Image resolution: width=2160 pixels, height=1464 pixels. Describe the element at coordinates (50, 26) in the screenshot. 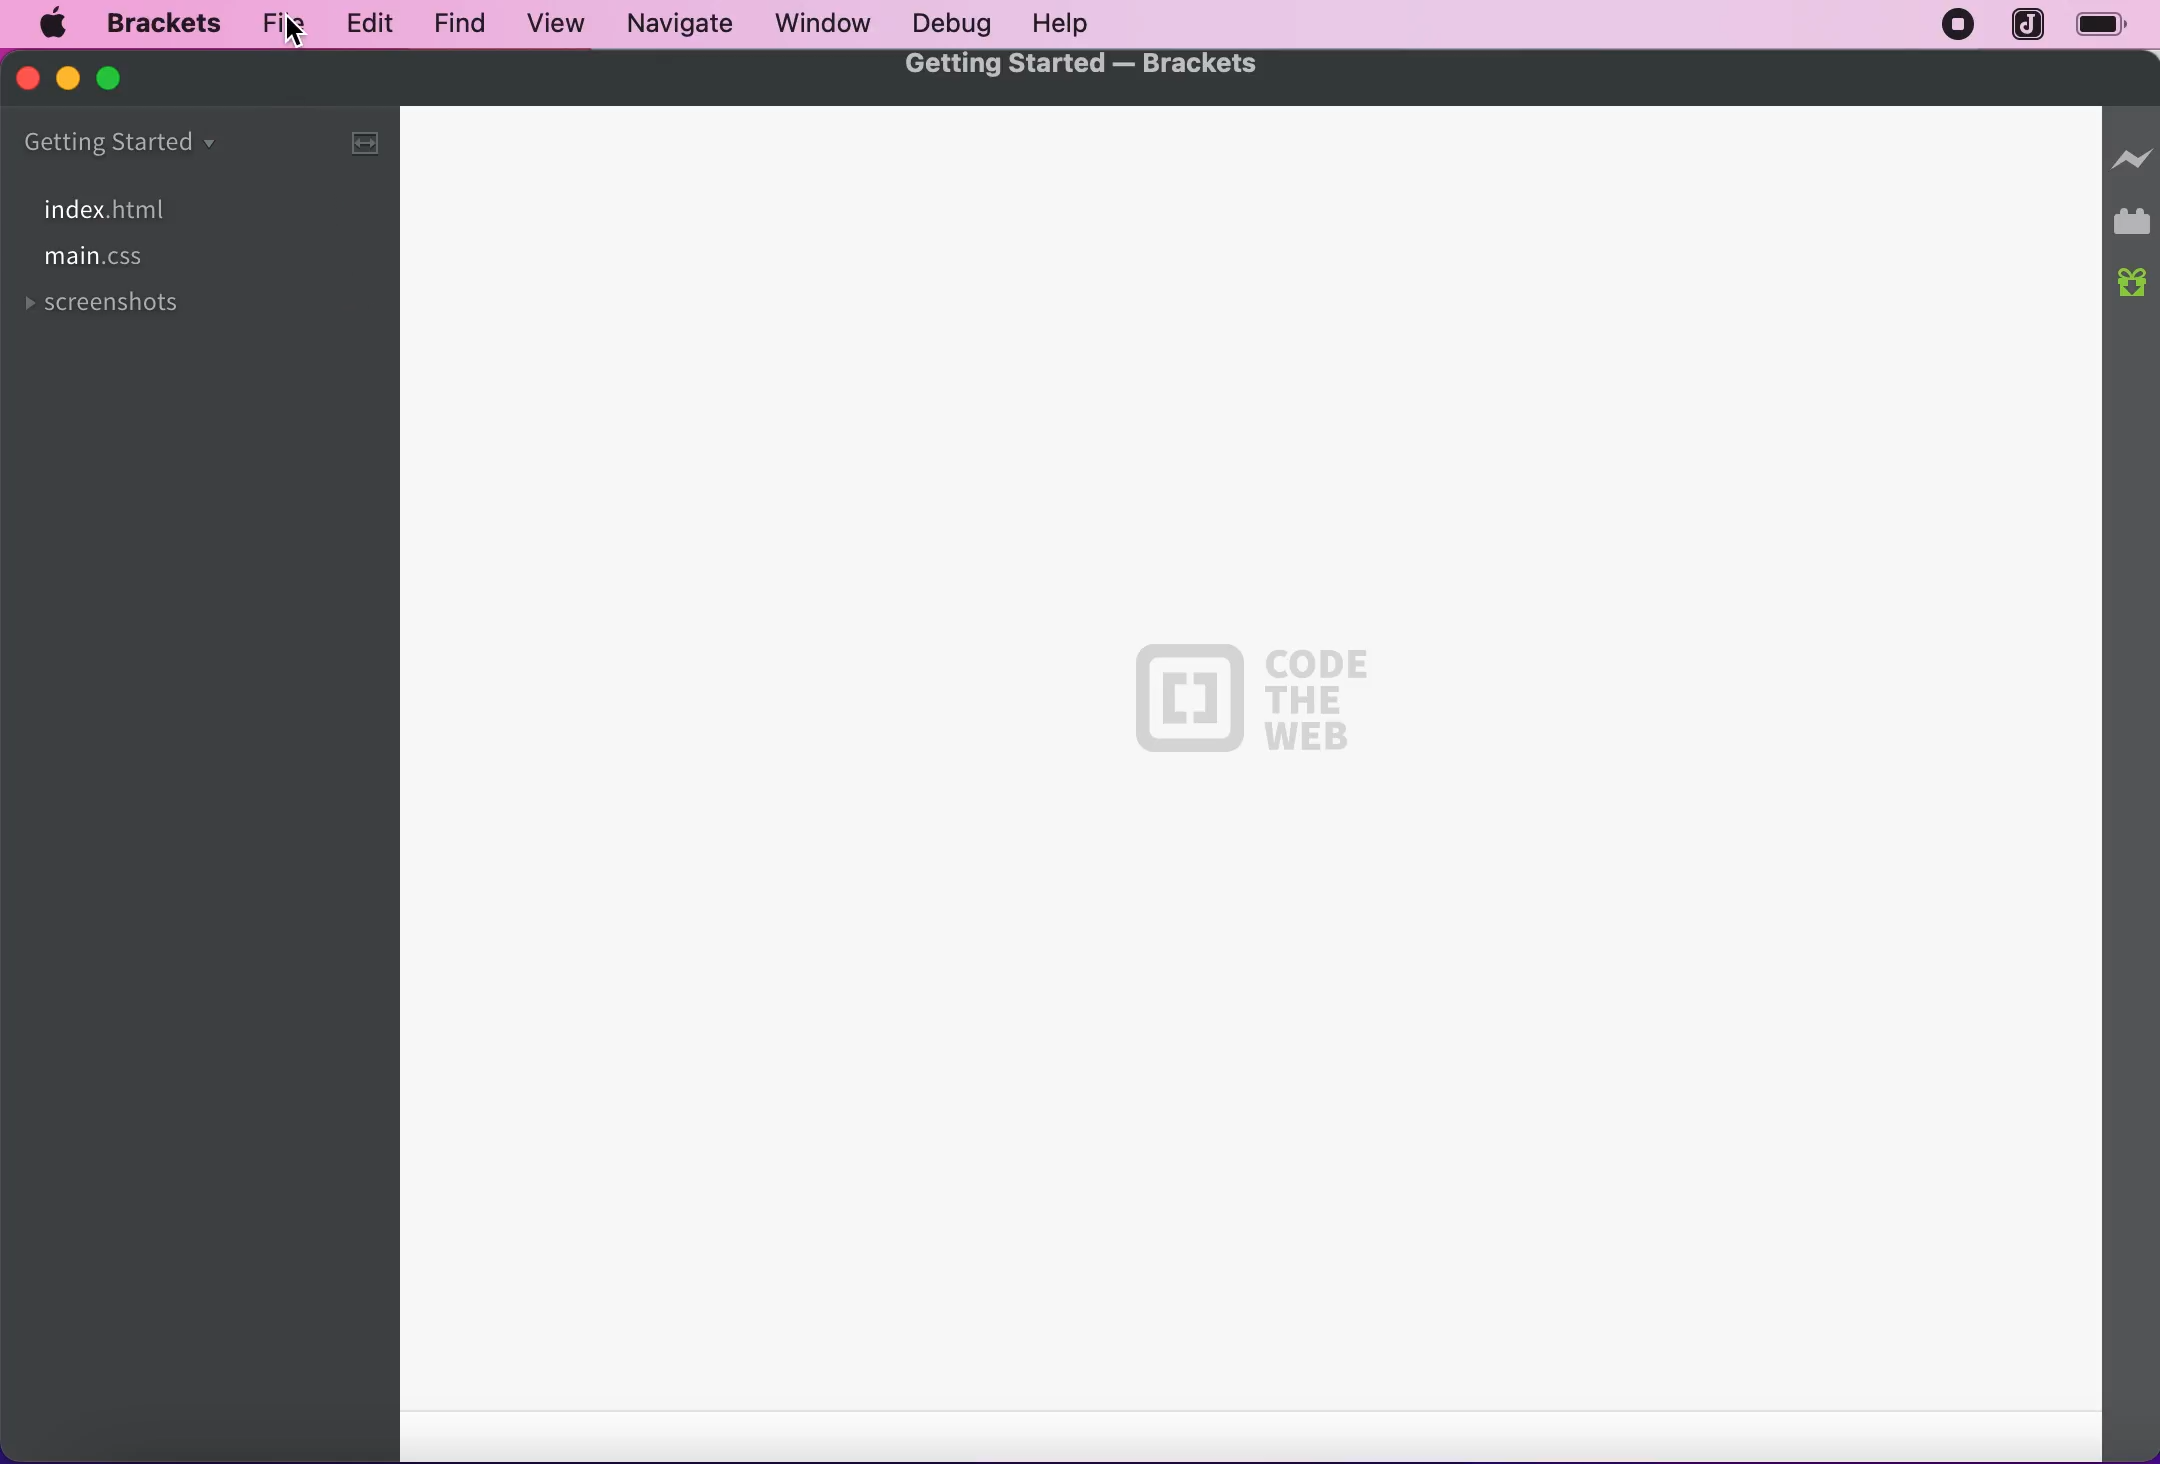

I see `mac logo` at that location.